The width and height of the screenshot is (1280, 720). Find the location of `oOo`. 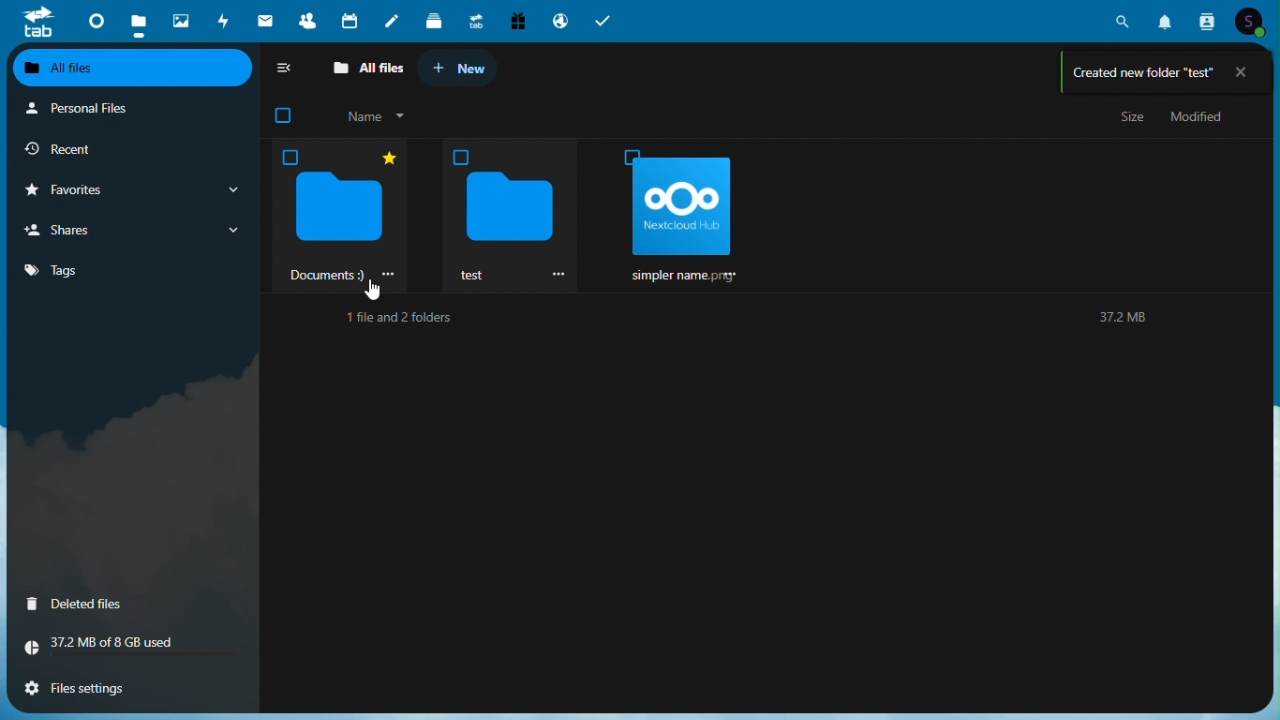

oOo is located at coordinates (683, 211).